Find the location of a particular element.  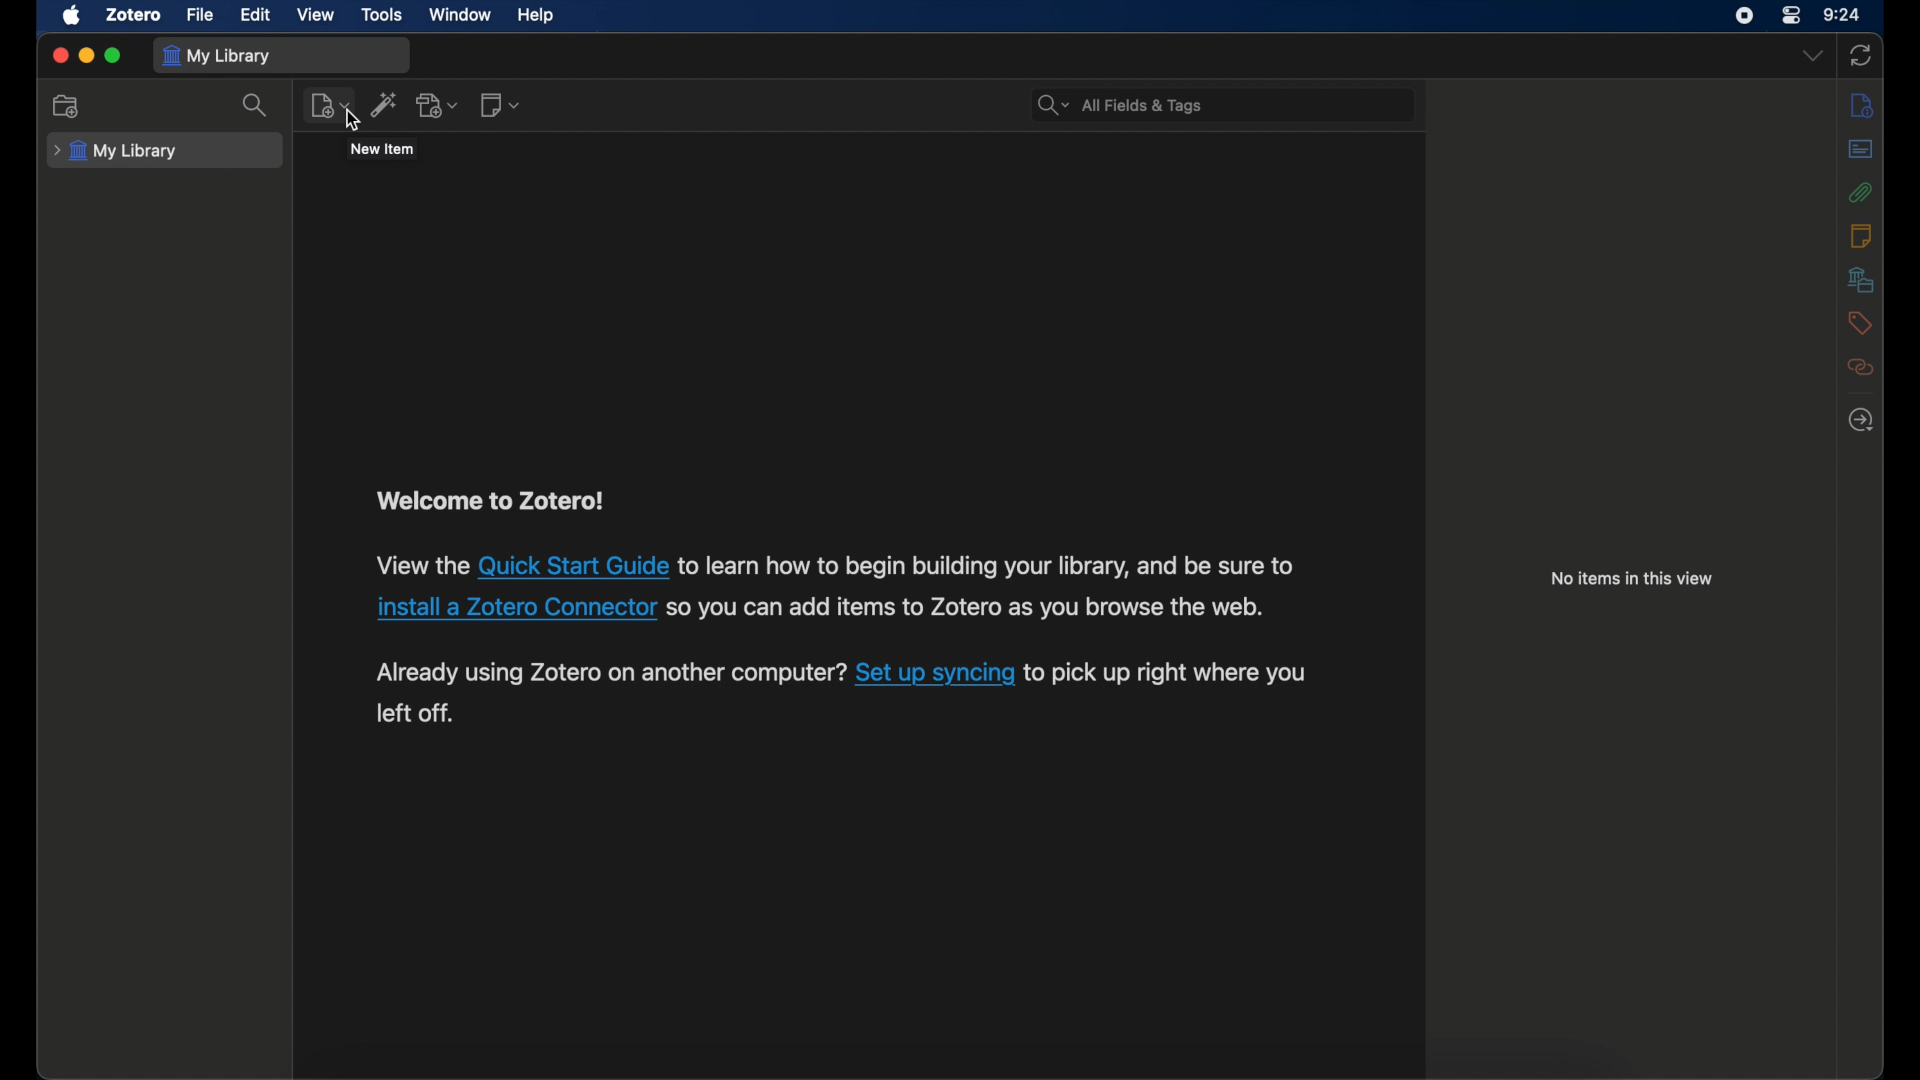

search is located at coordinates (257, 106).